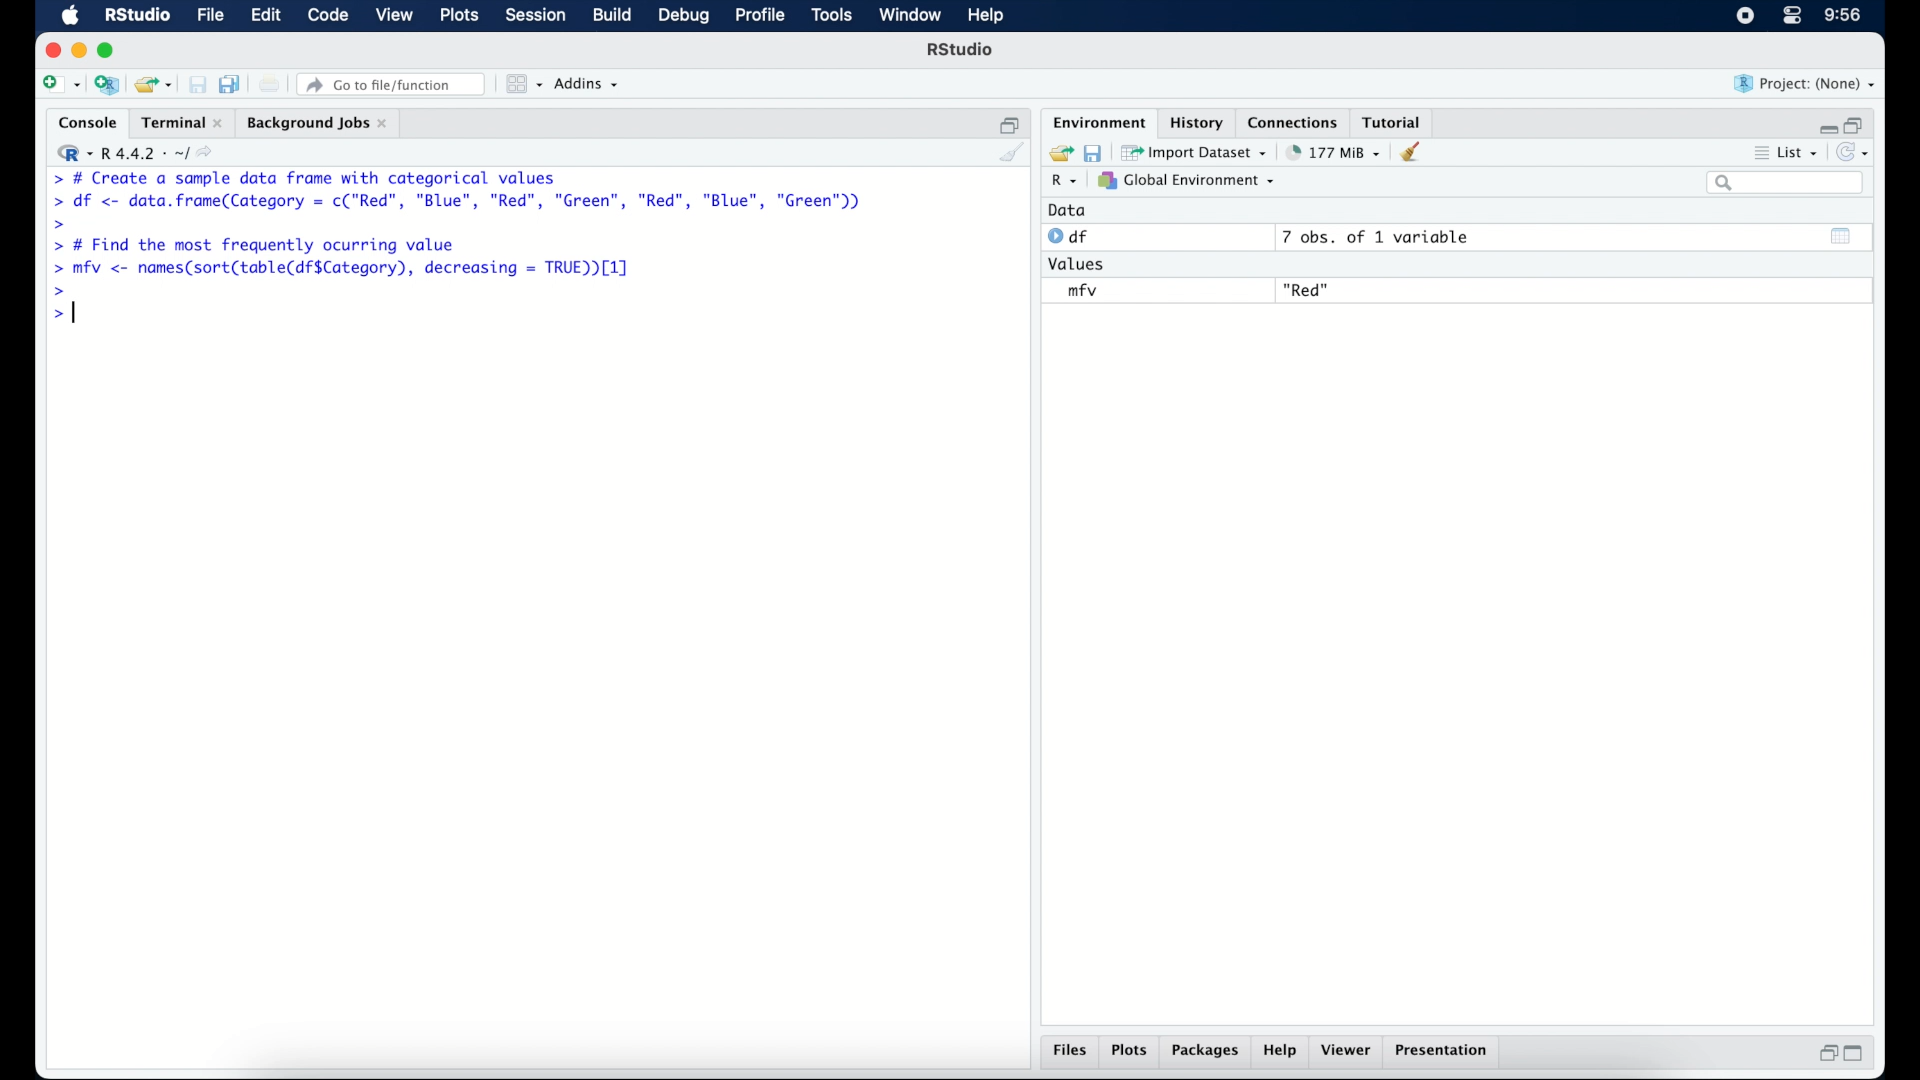 This screenshot has height=1080, width=1920. Describe the element at coordinates (1787, 185) in the screenshot. I see `search bar` at that location.